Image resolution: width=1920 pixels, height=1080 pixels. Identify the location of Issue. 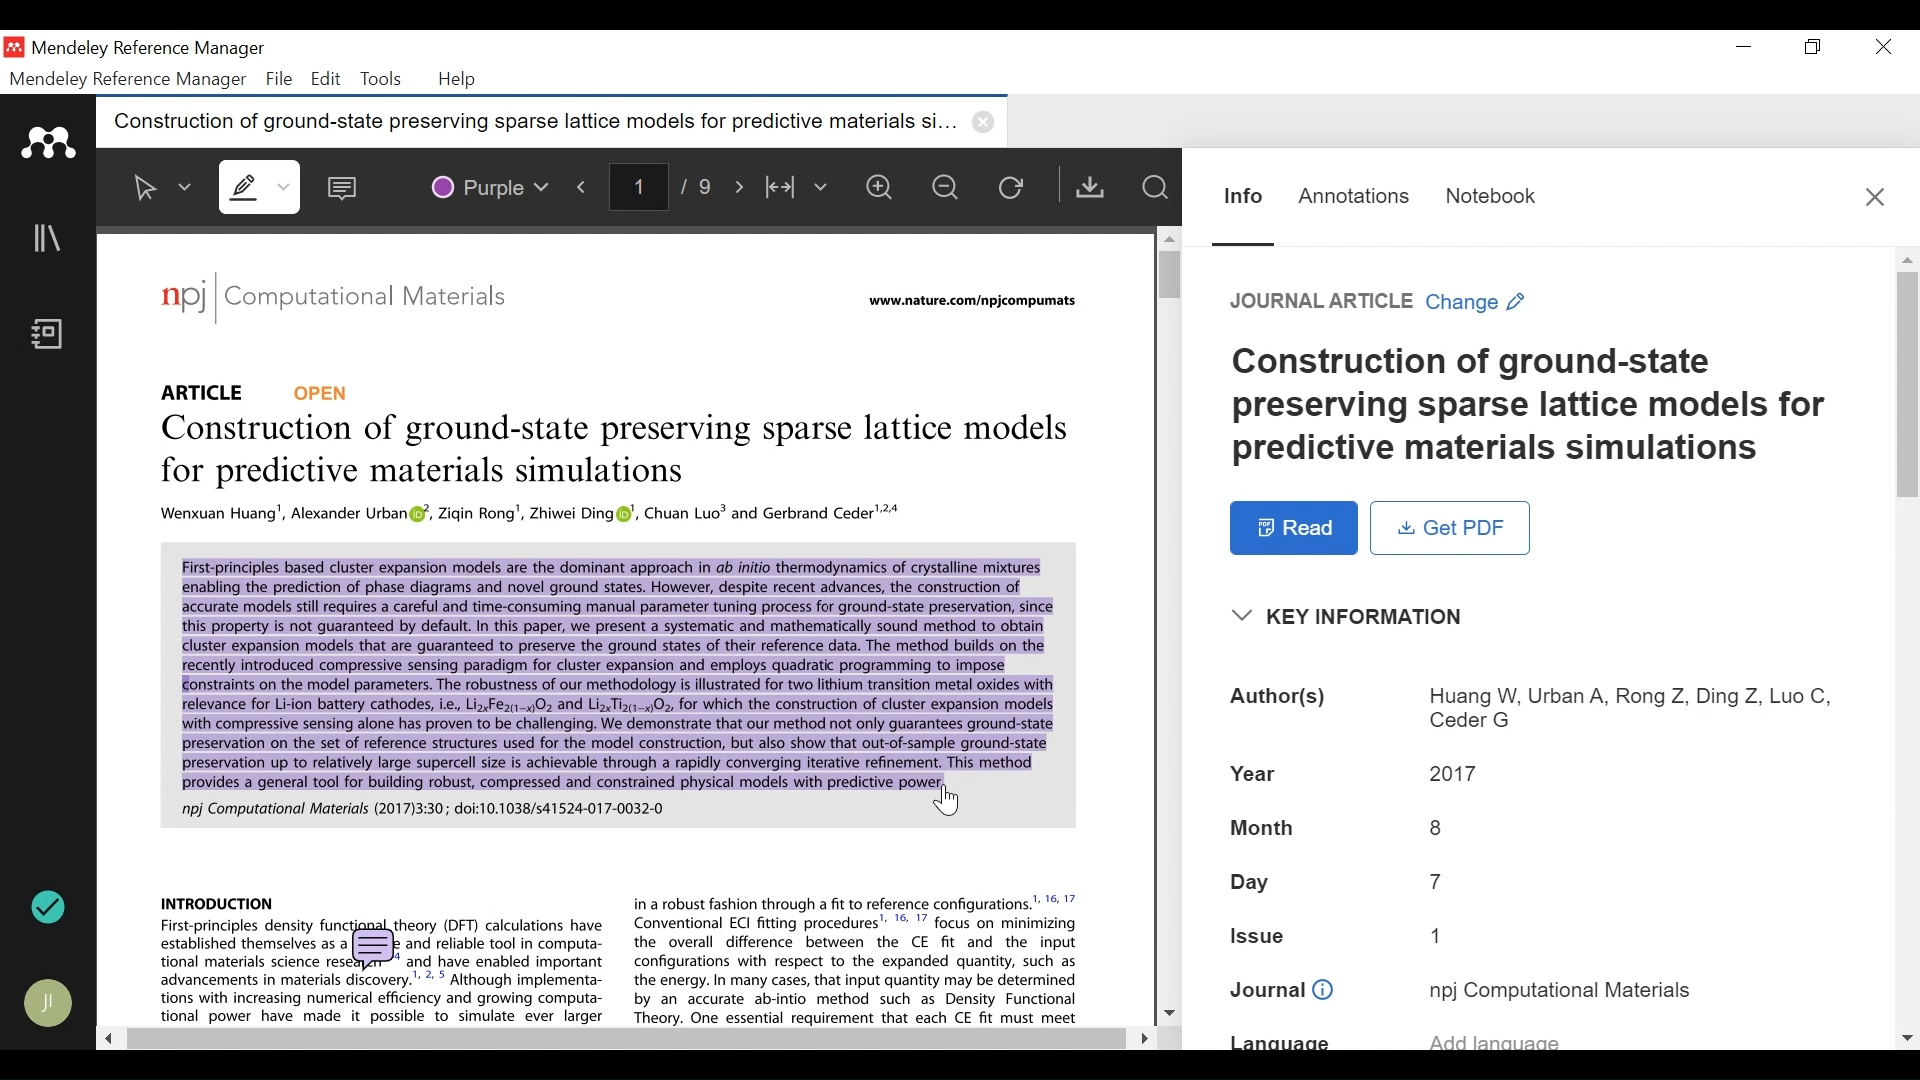
(1260, 933).